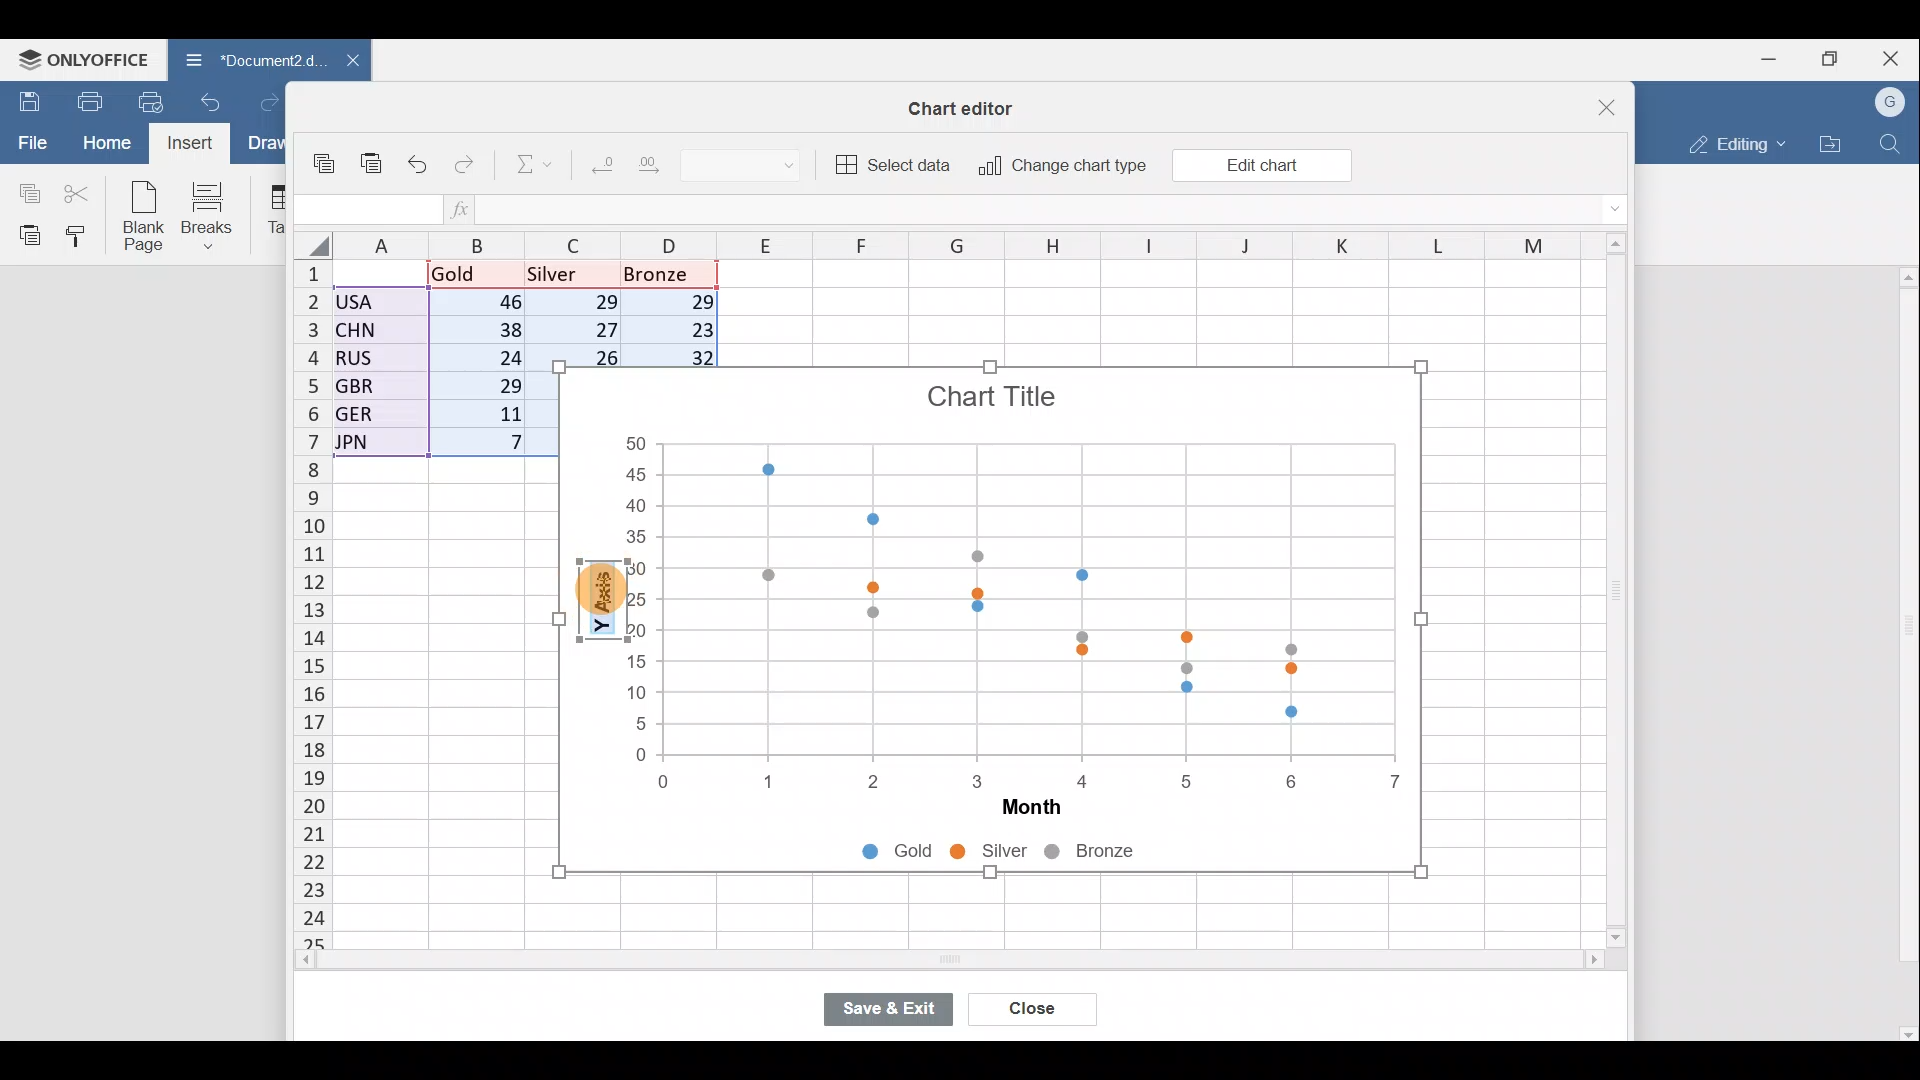  I want to click on Close document, so click(342, 62).